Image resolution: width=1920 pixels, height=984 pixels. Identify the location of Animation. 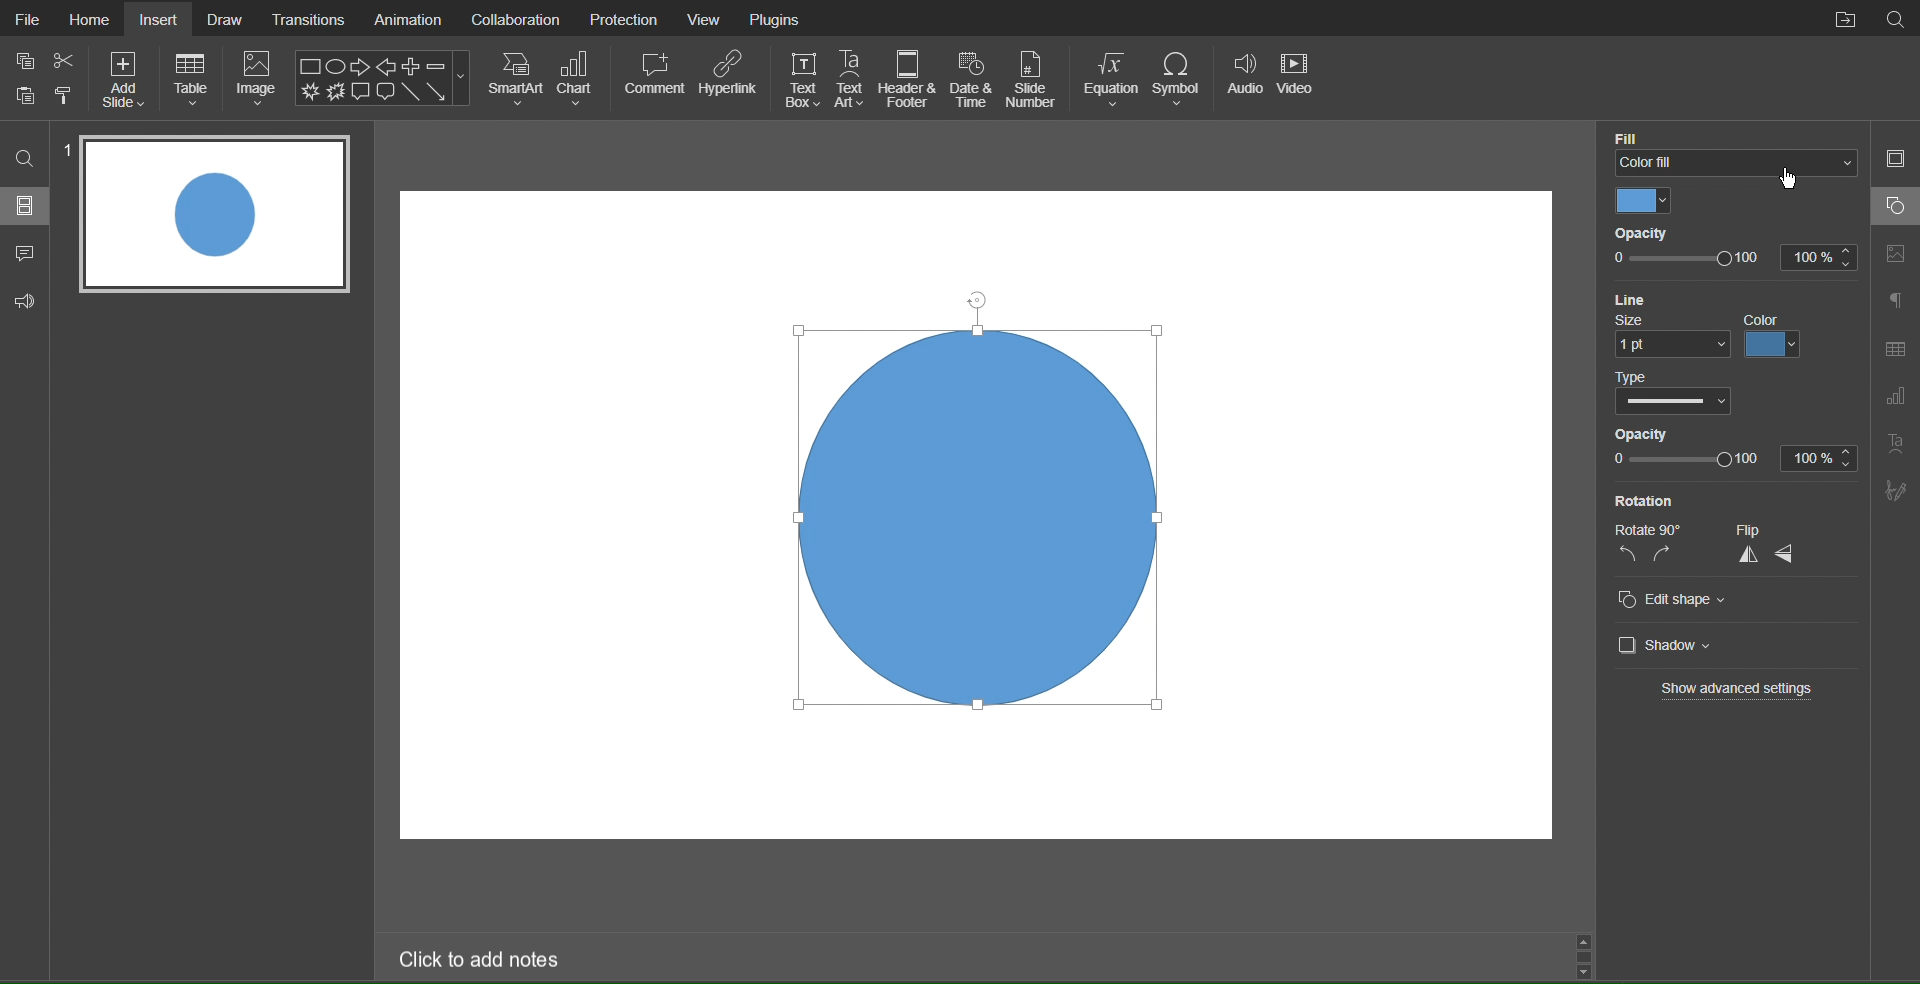
(407, 20).